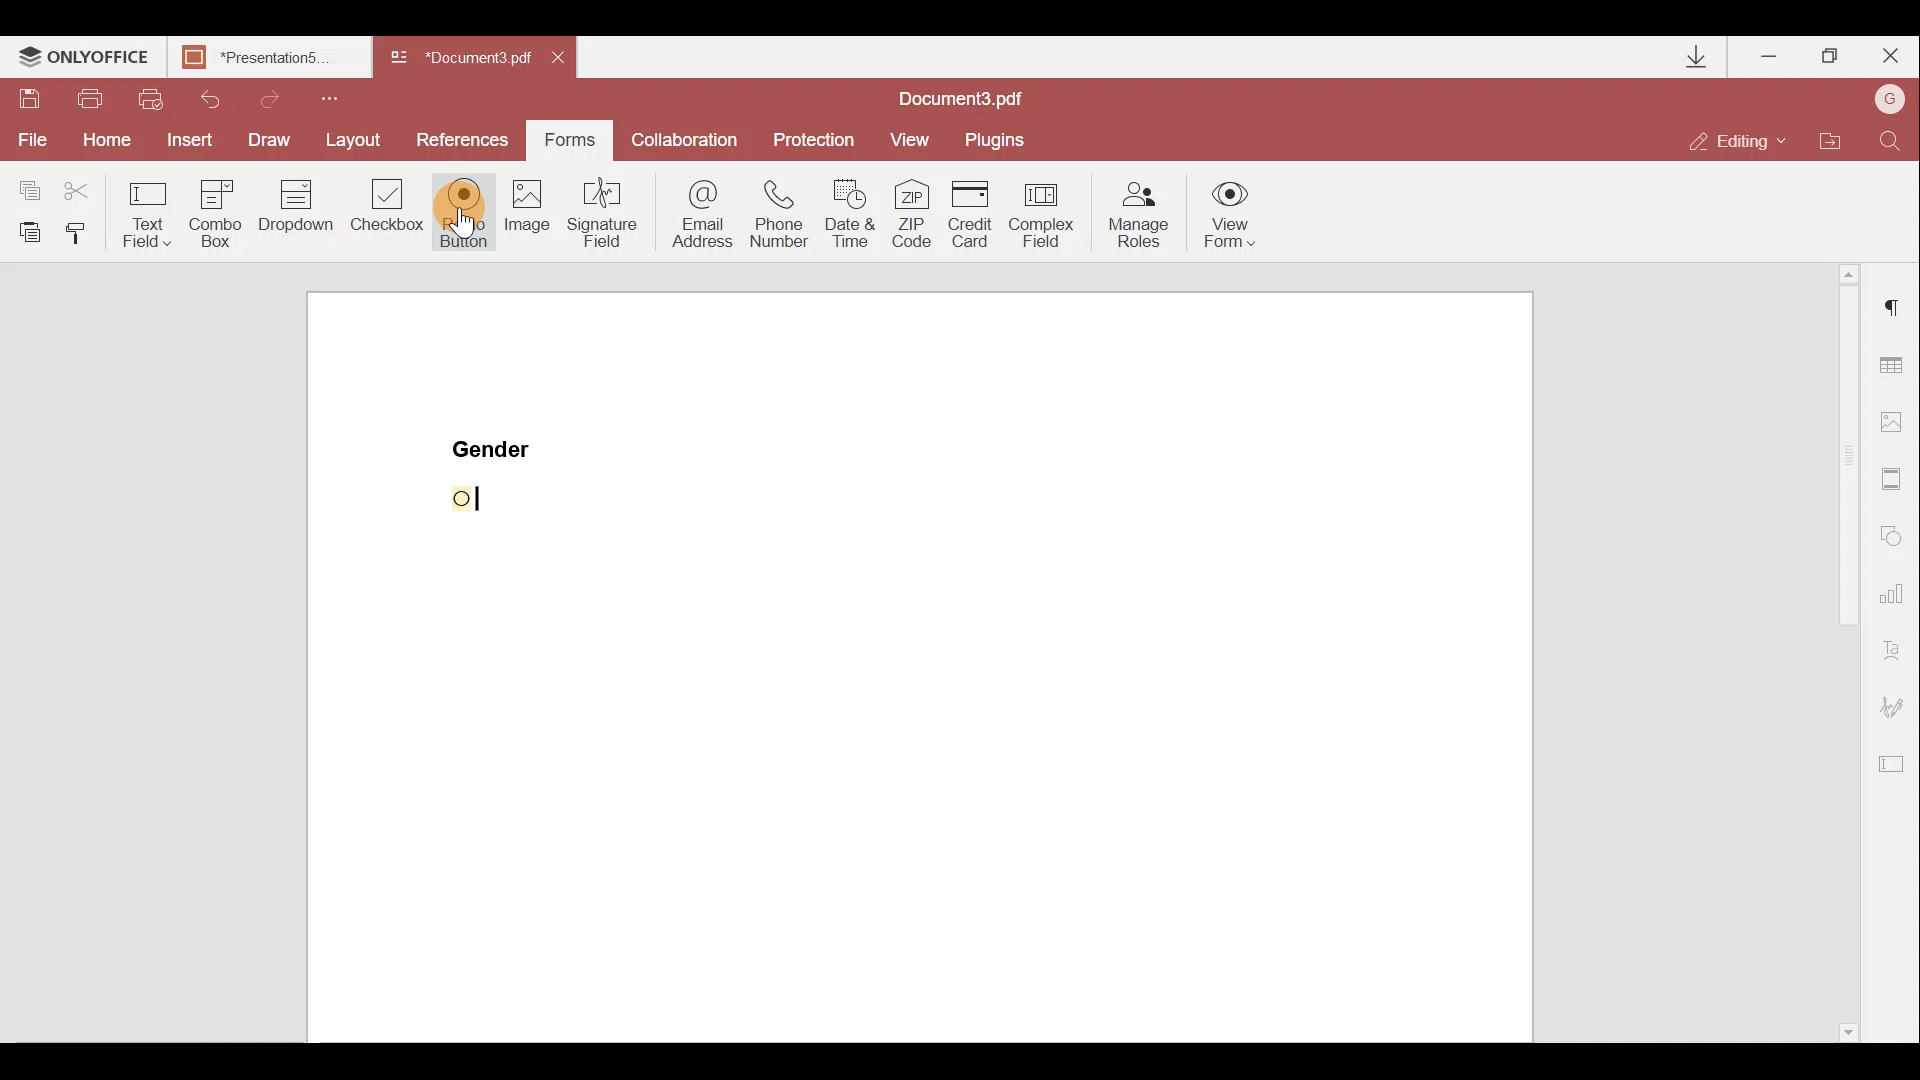  What do you see at coordinates (389, 211) in the screenshot?
I see `Checkbox` at bounding box center [389, 211].